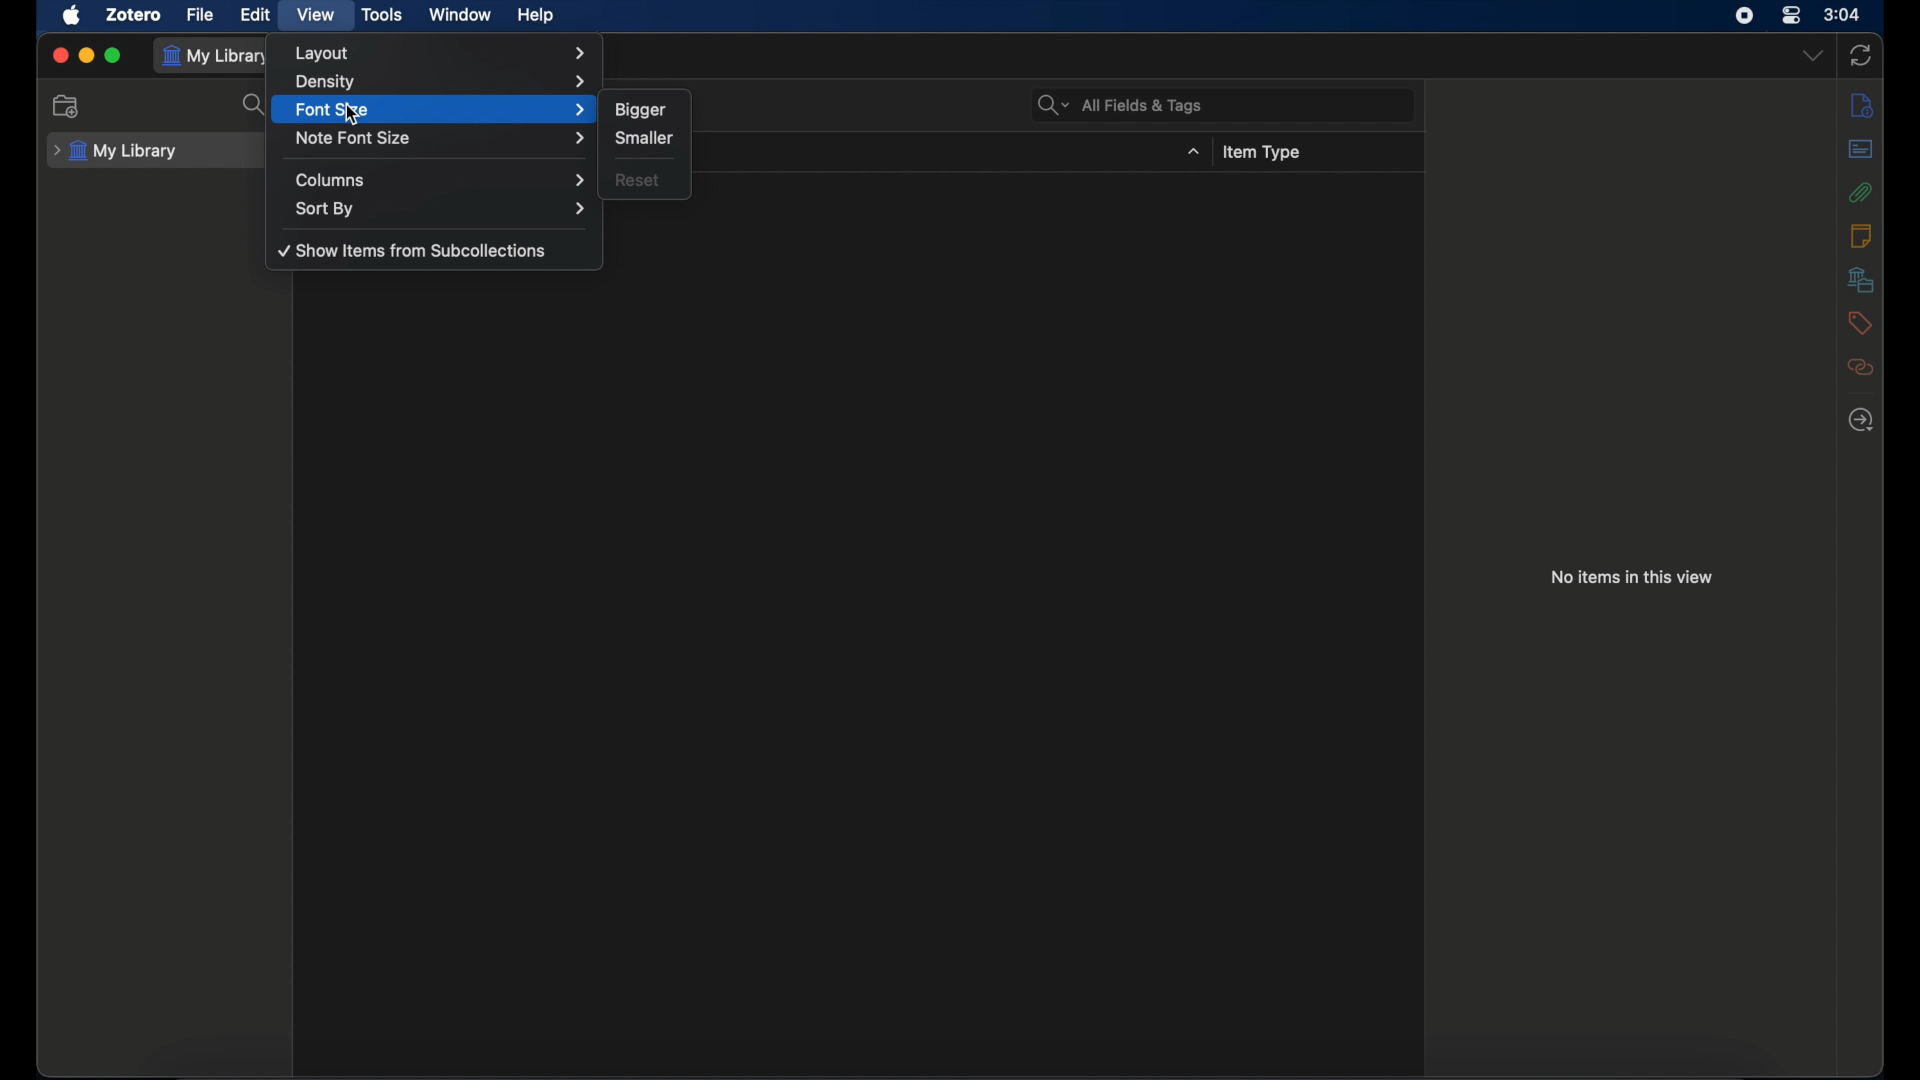 Image resolution: width=1920 pixels, height=1080 pixels. Describe the element at coordinates (1861, 104) in the screenshot. I see `info` at that location.